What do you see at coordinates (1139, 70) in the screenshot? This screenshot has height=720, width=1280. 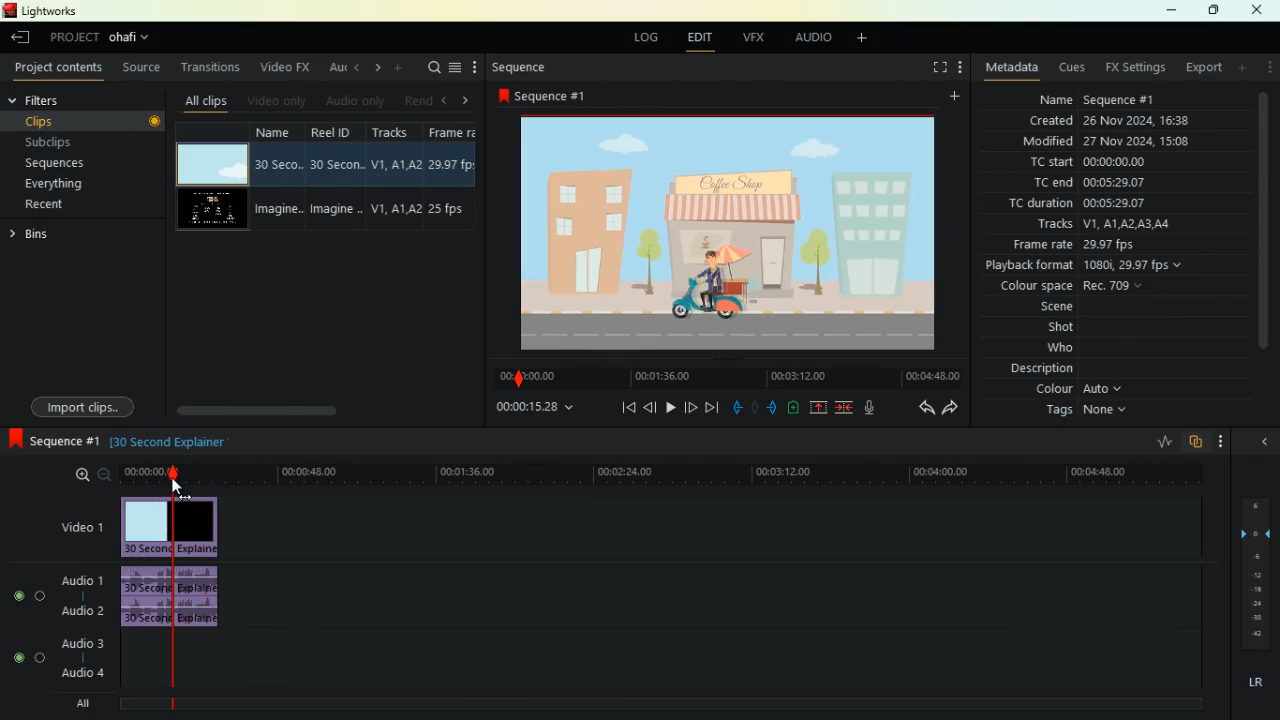 I see `fx setting` at bounding box center [1139, 70].